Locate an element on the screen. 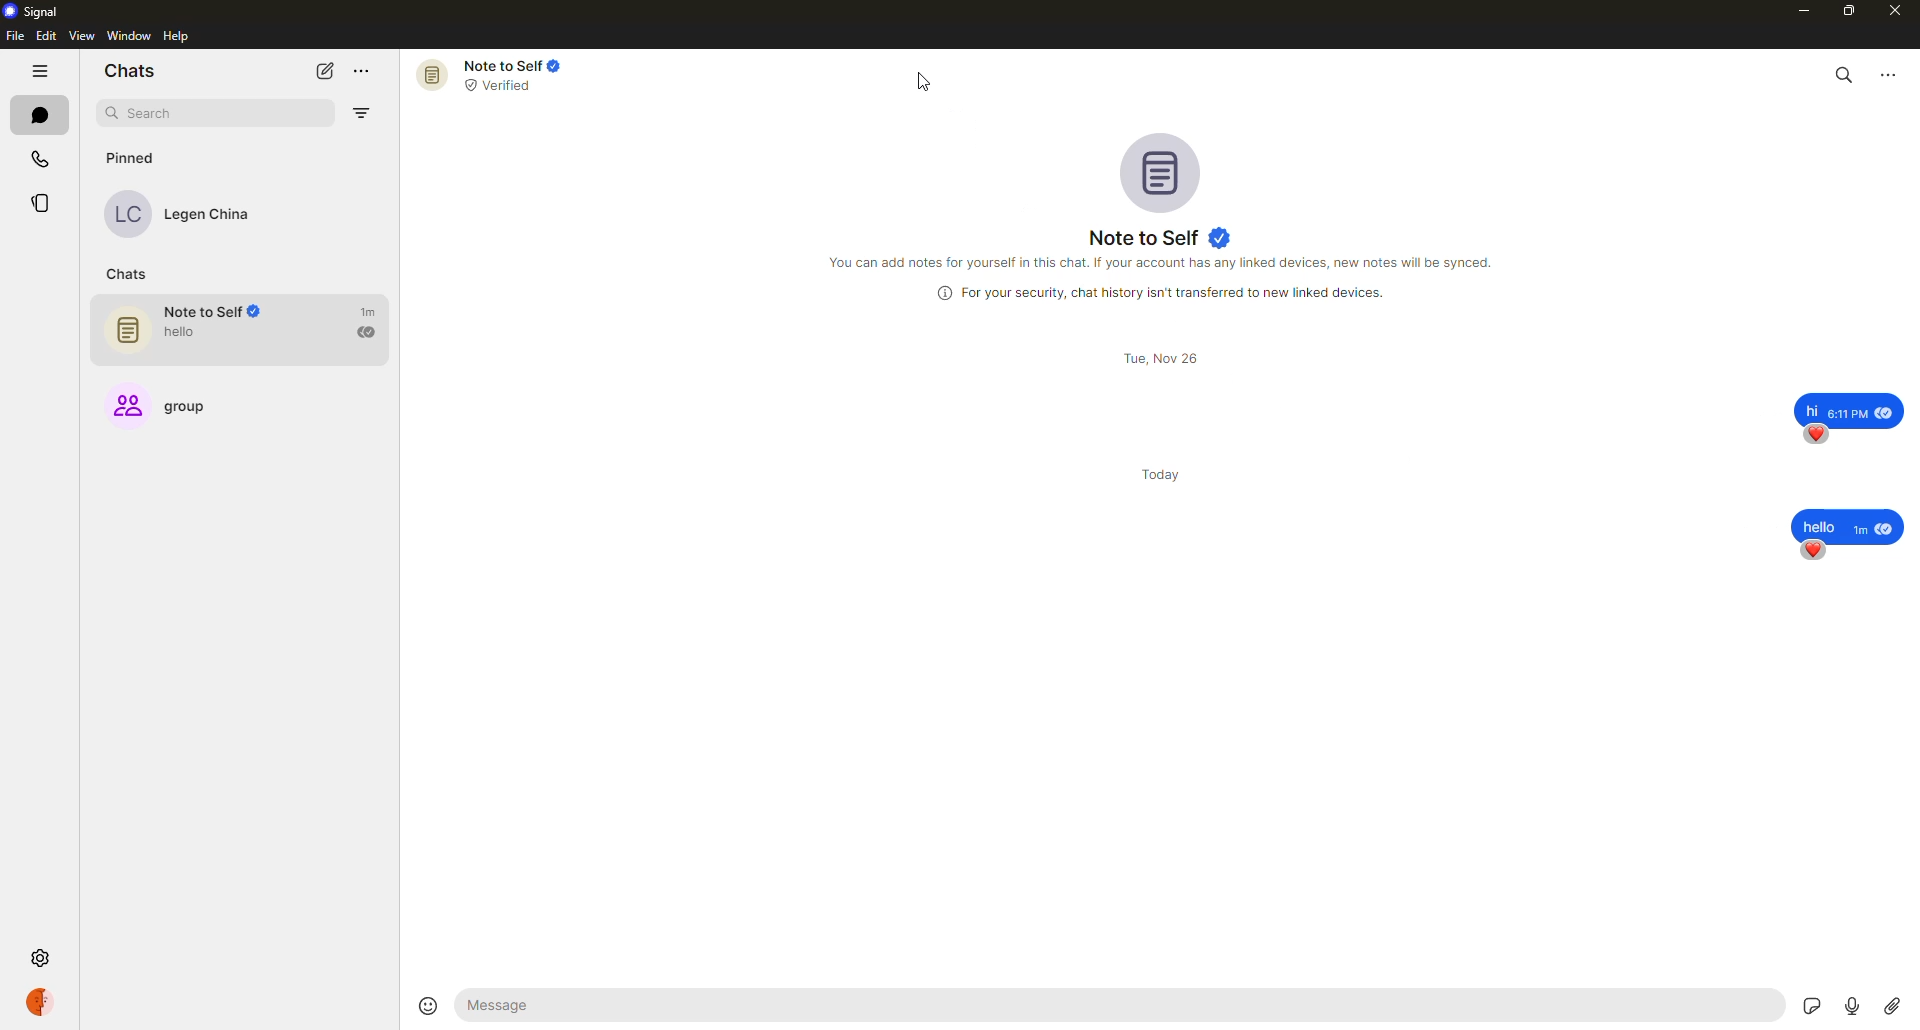  profile pic is located at coordinates (1166, 171).